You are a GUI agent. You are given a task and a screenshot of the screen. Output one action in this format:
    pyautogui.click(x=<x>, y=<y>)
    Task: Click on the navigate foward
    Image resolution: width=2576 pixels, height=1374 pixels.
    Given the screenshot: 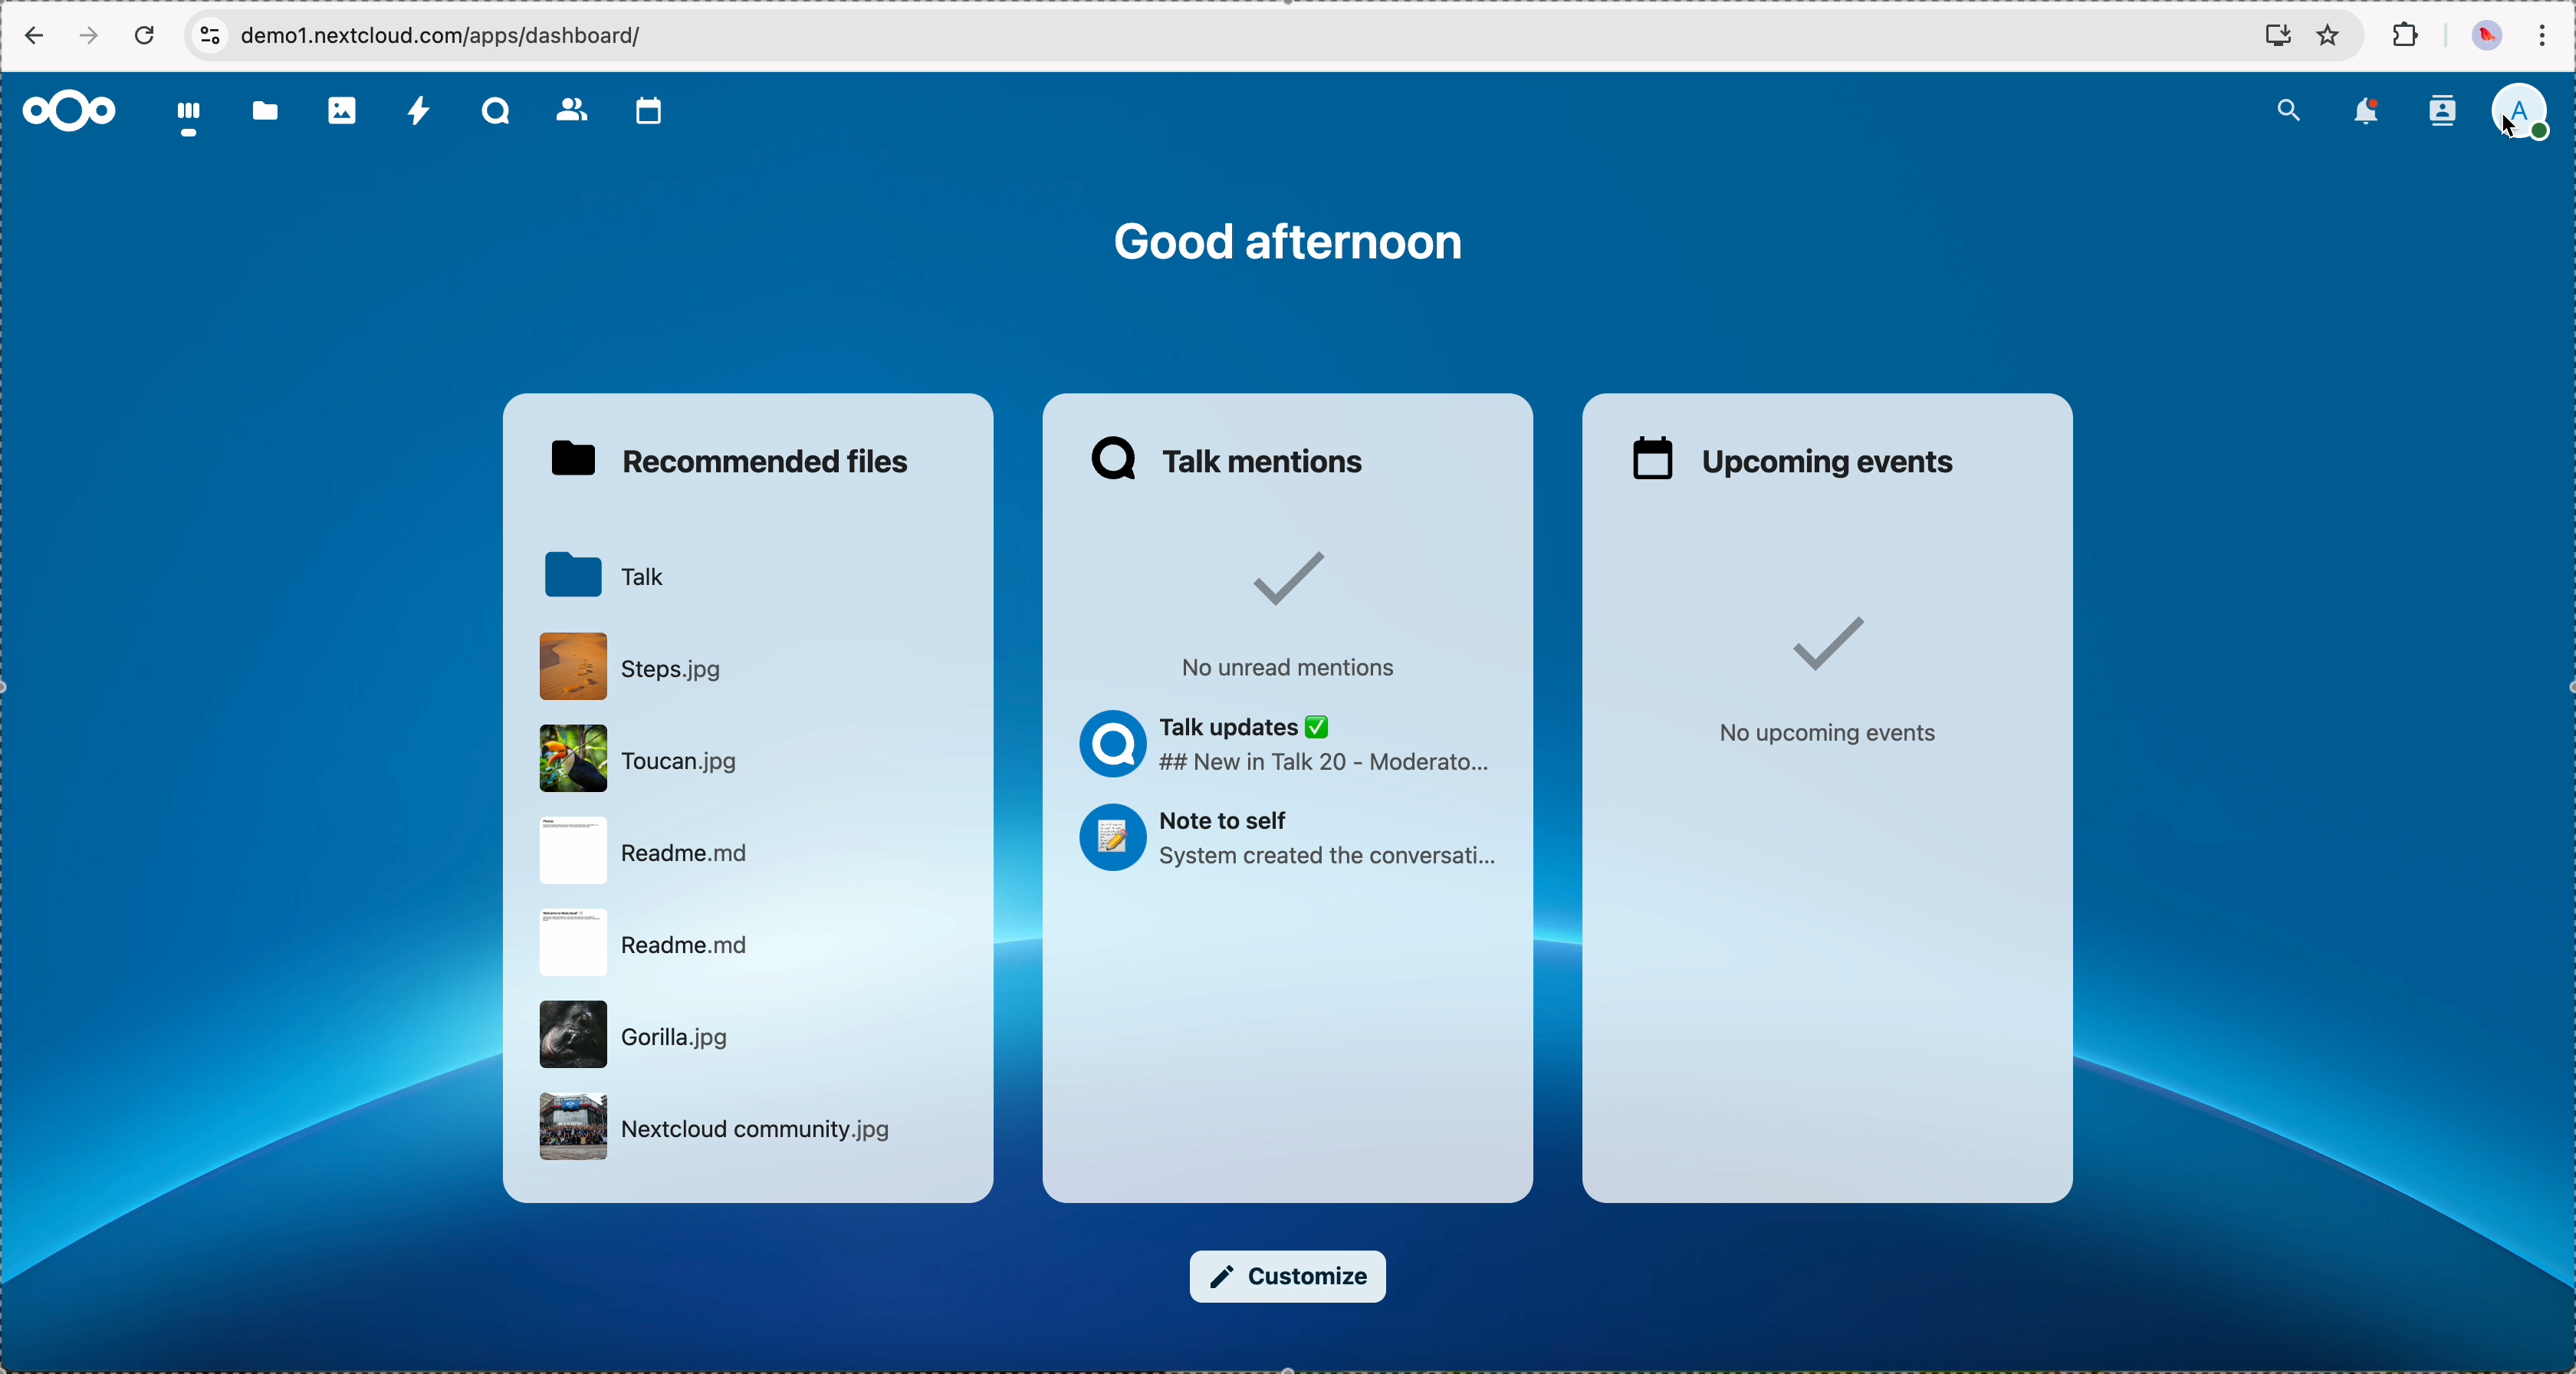 What is the action you would take?
    pyautogui.click(x=92, y=36)
    